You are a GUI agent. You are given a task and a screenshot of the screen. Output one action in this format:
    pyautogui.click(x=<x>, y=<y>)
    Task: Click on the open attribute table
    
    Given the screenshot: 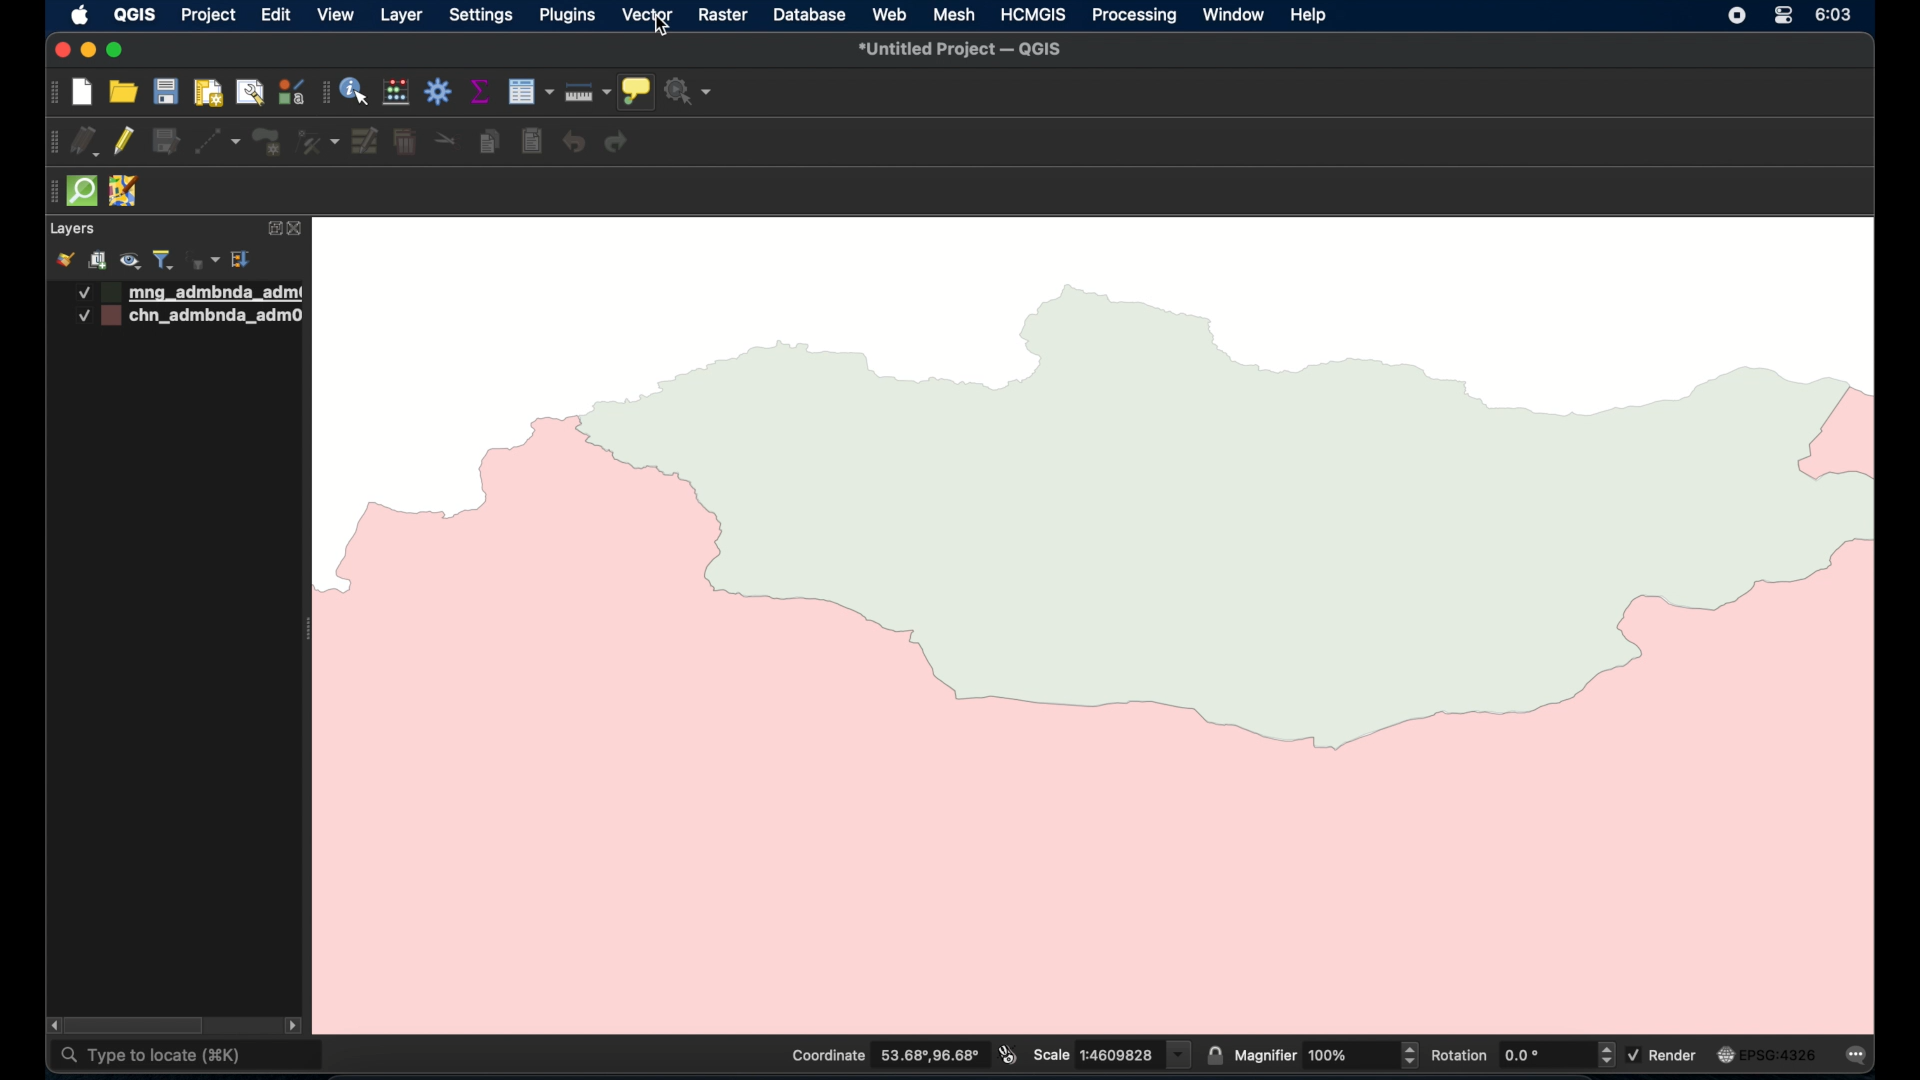 What is the action you would take?
    pyautogui.click(x=530, y=92)
    